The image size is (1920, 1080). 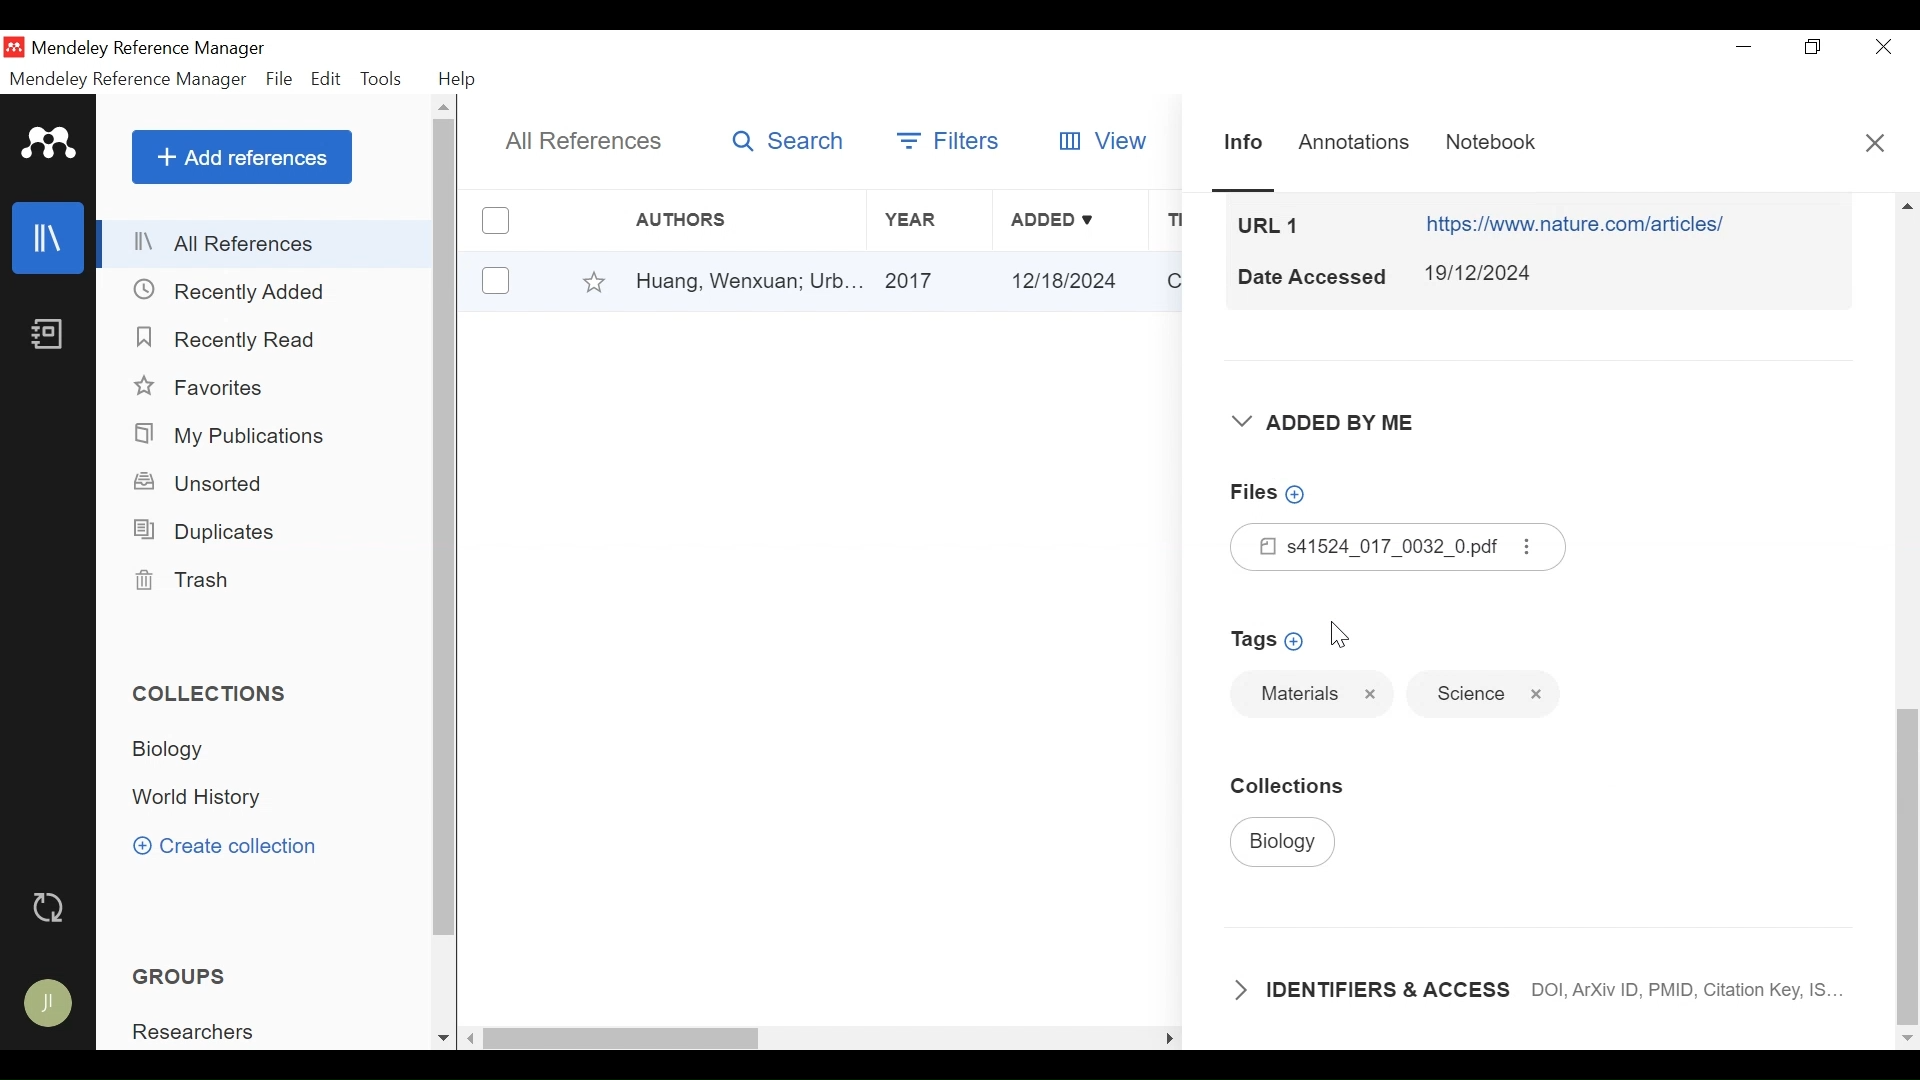 What do you see at coordinates (219, 694) in the screenshot?
I see `Collection` at bounding box center [219, 694].